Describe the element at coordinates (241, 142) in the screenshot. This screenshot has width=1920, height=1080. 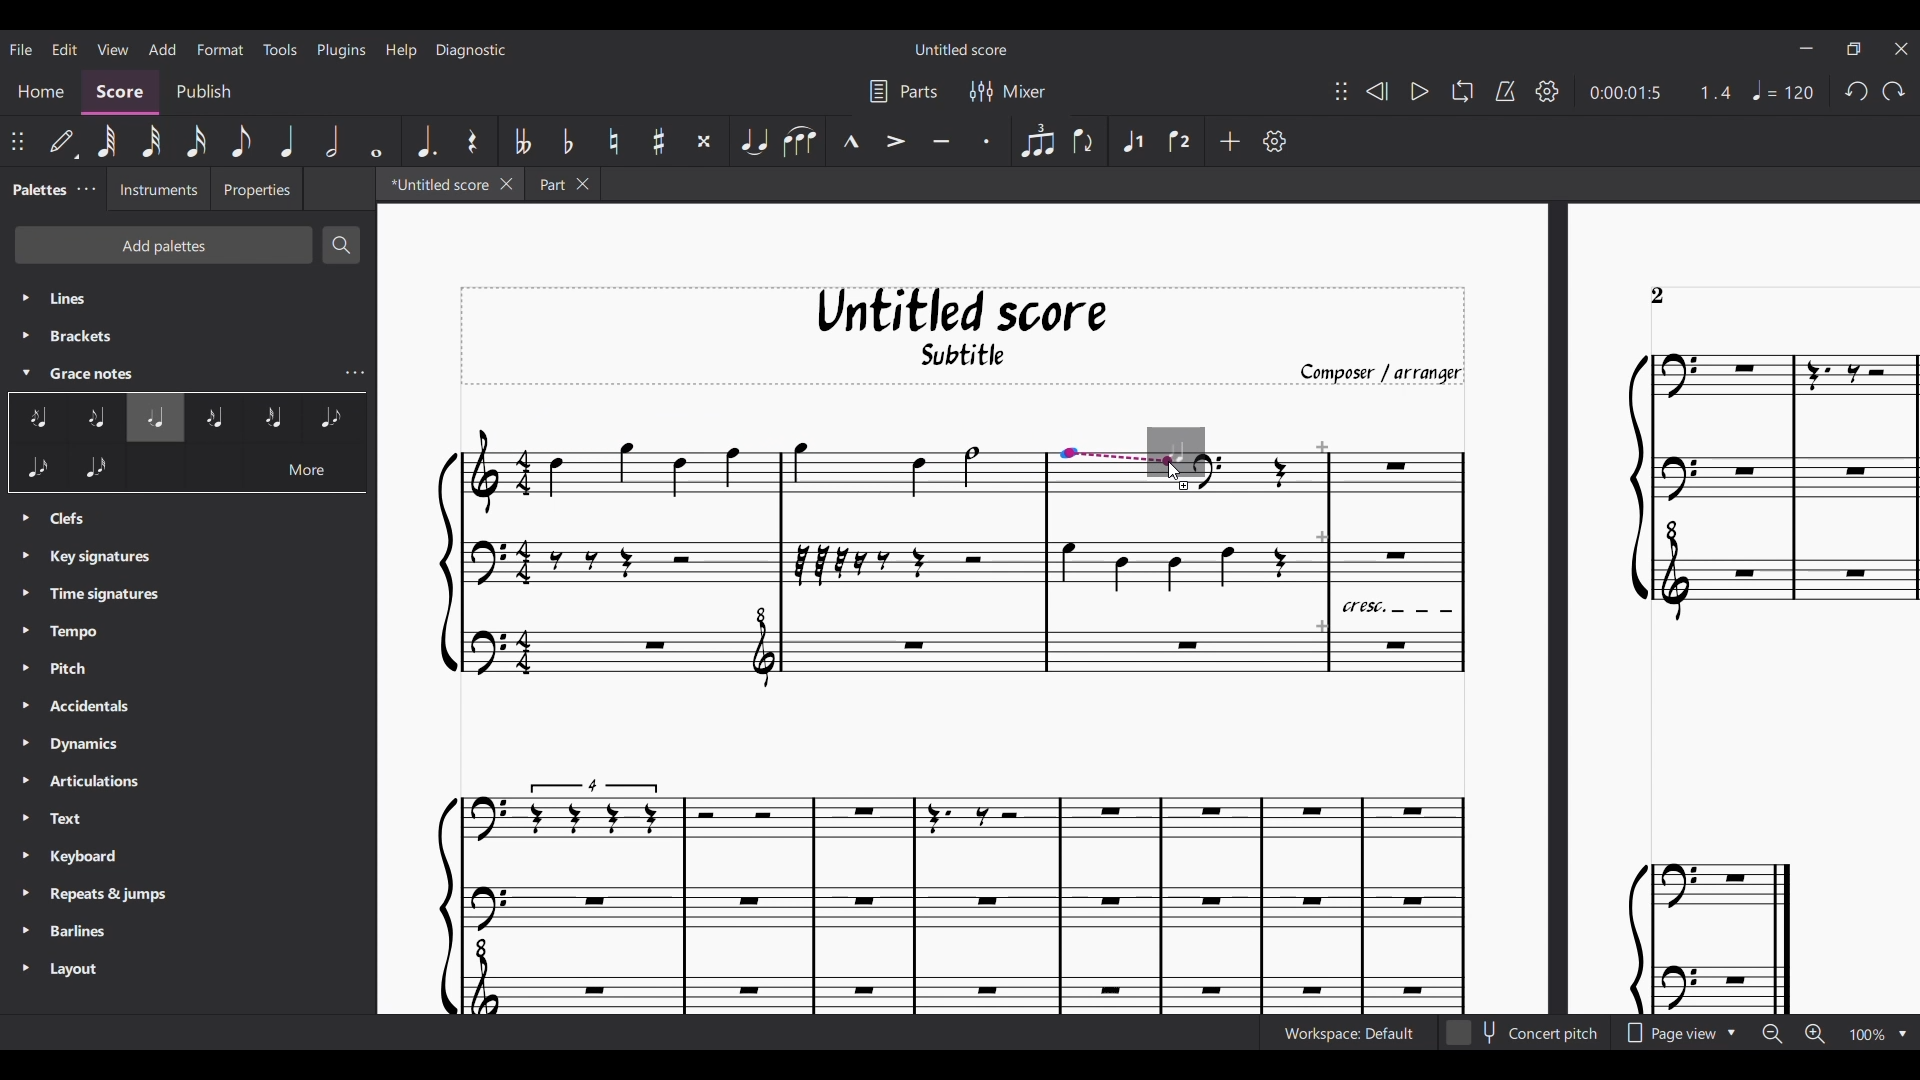
I see `8th note` at that location.